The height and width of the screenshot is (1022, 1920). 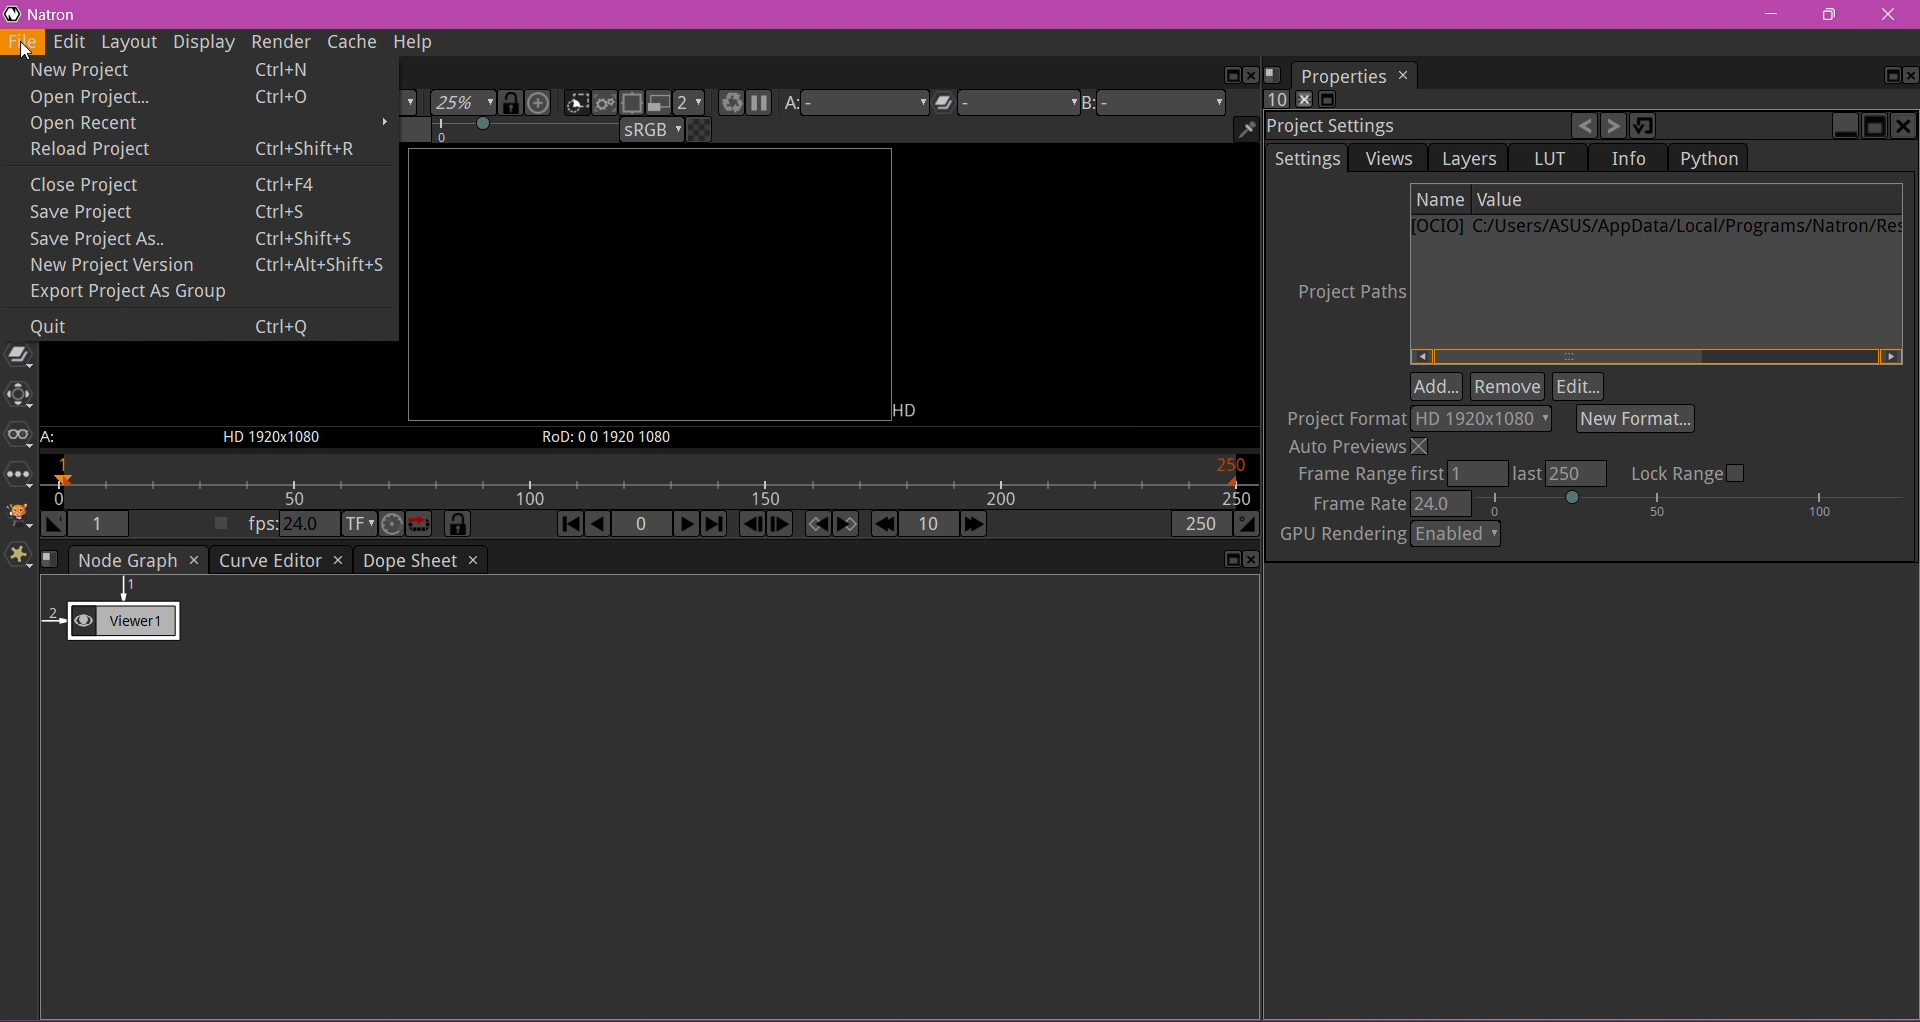 I want to click on Viewer gamma correction level, so click(x=498, y=132).